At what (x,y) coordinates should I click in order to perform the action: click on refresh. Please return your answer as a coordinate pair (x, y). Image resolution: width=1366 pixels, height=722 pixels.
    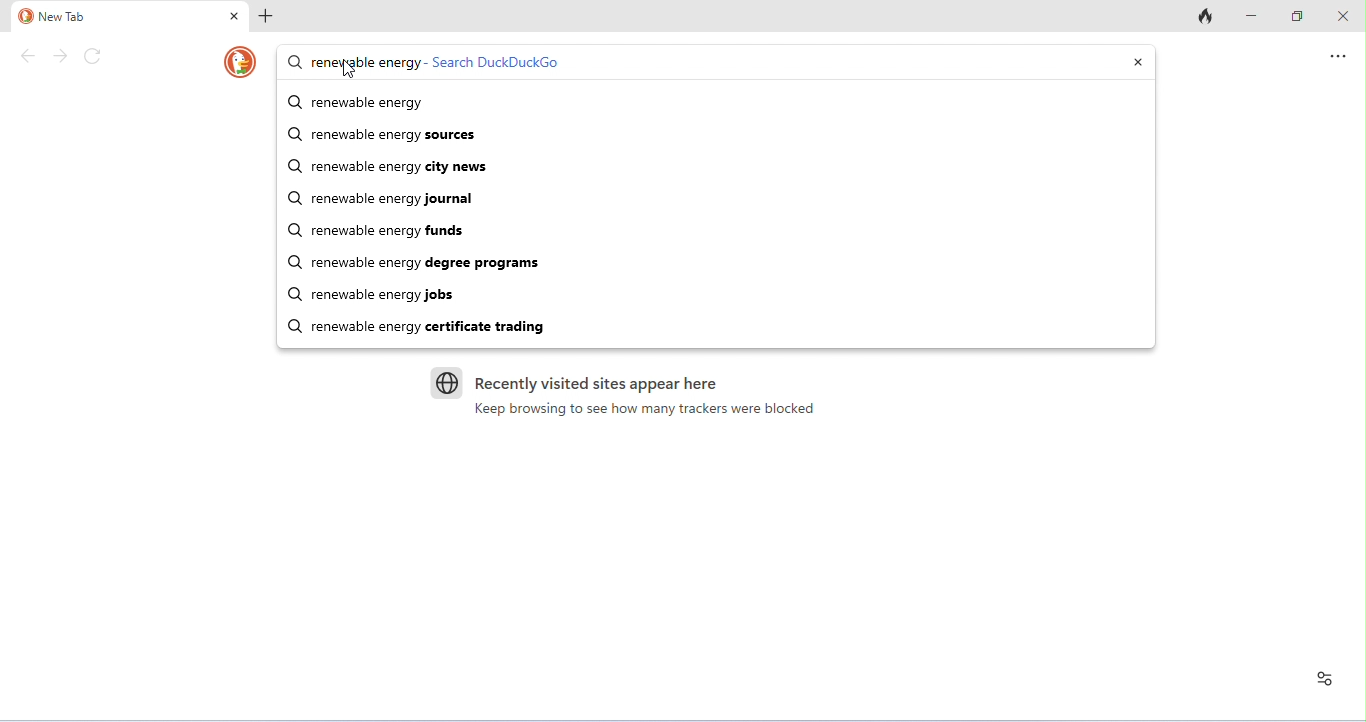
    Looking at the image, I should click on (93, 56).